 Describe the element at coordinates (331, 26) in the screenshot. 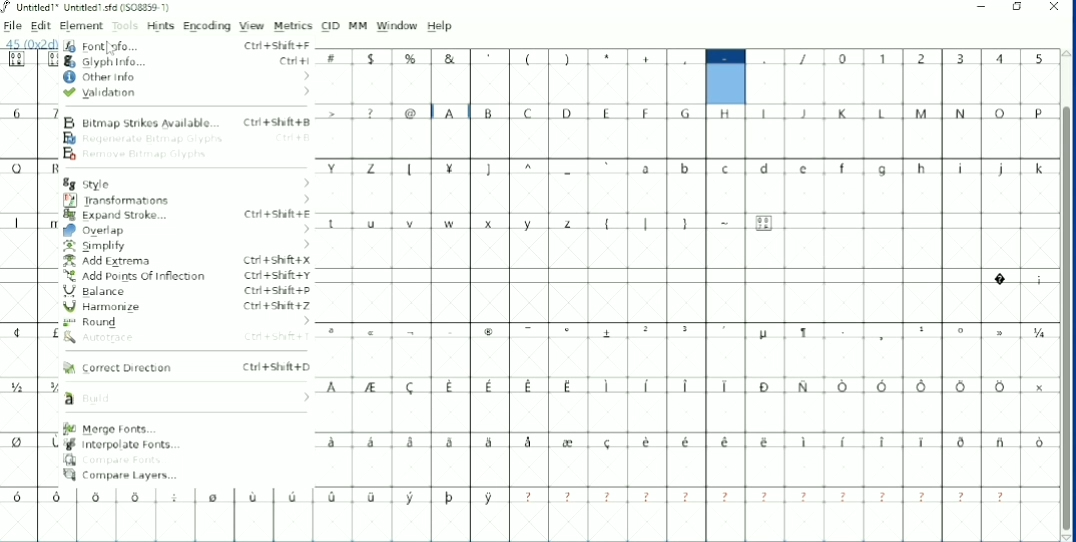

I see `CID` at that location.